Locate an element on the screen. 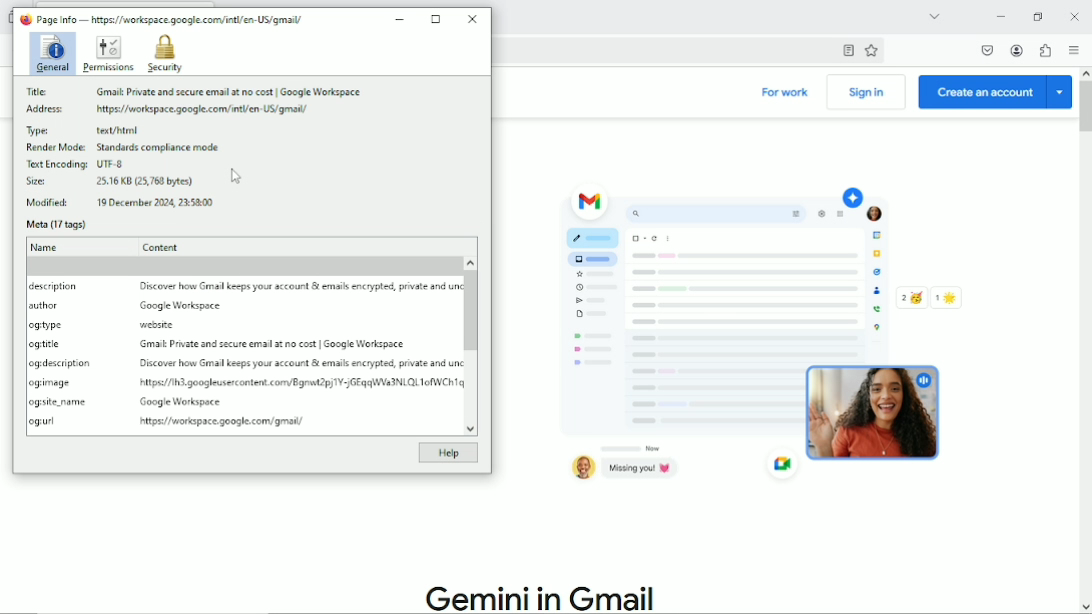 The height and width of the screenshot is (614, 1092). Text Encoding is located at coordinates (56, 165).